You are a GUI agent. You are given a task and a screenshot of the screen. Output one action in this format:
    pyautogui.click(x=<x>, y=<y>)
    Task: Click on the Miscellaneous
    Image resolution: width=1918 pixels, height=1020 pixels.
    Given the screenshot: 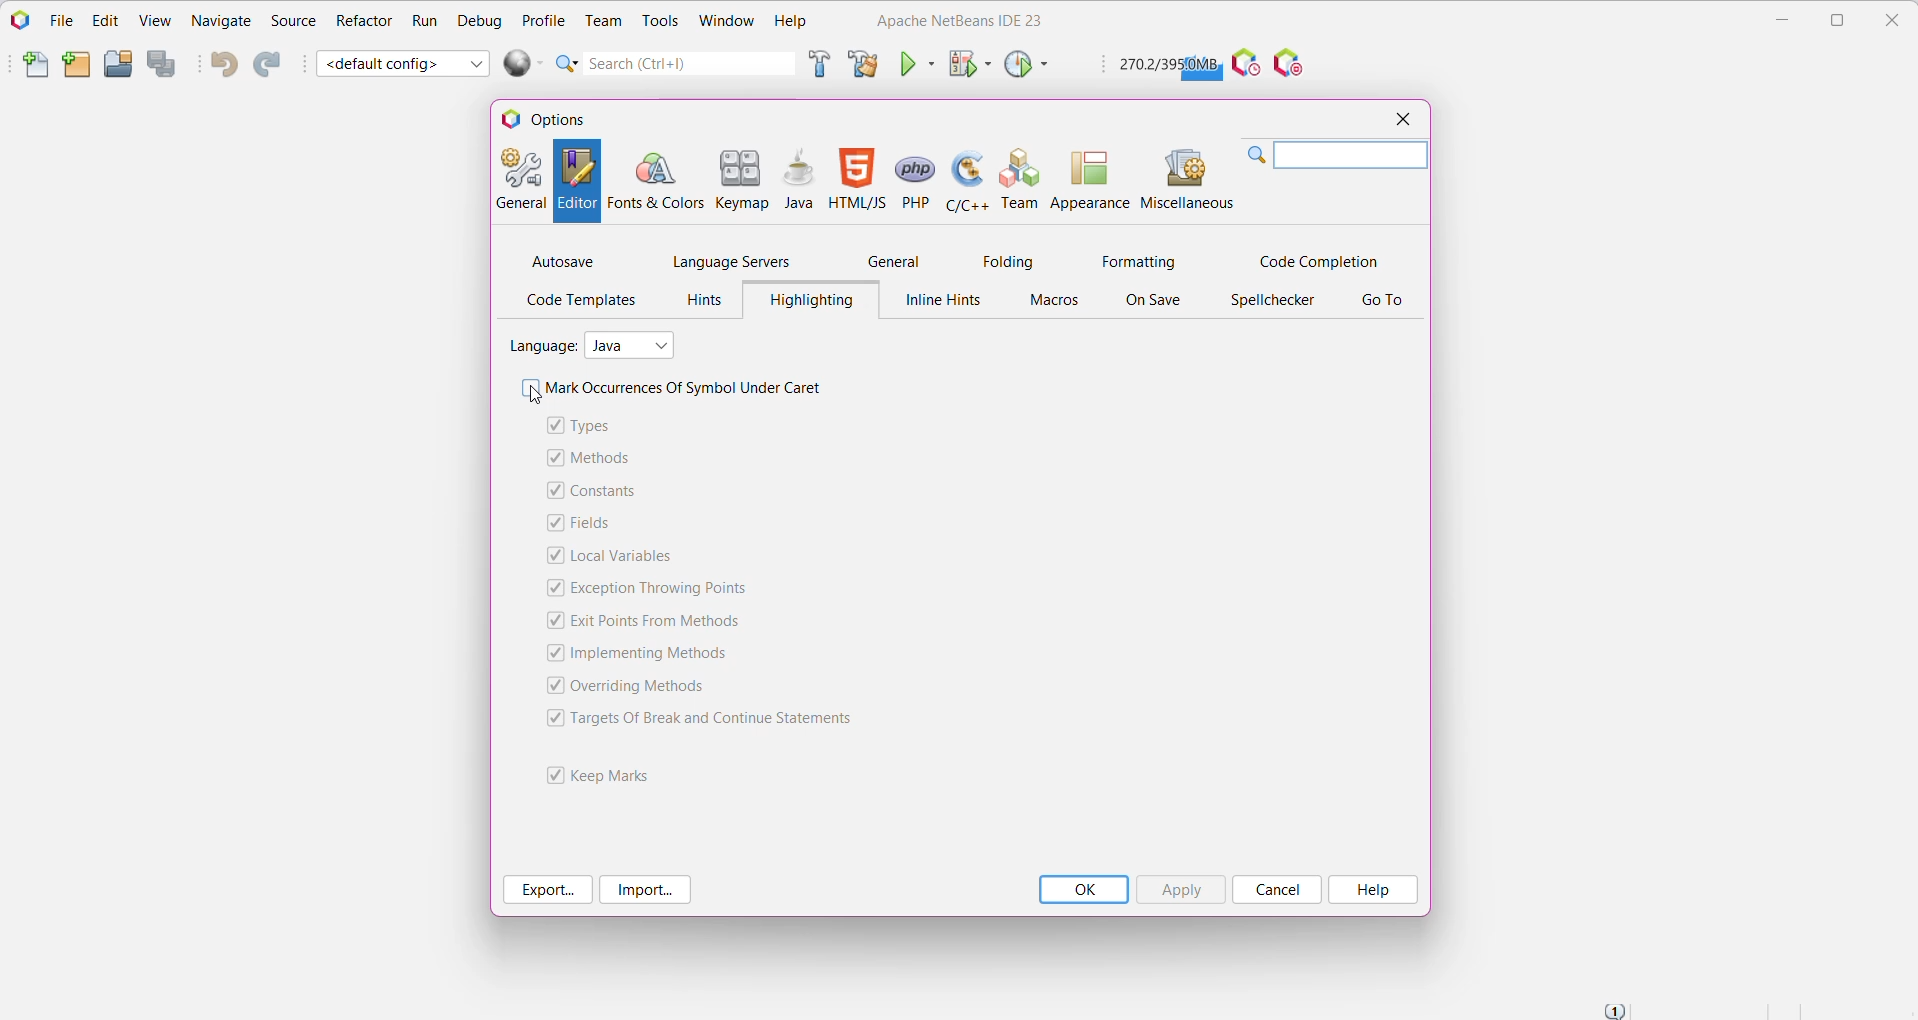 What is the action you would take?
    pyautogui.click(x=1185, y=179)
    